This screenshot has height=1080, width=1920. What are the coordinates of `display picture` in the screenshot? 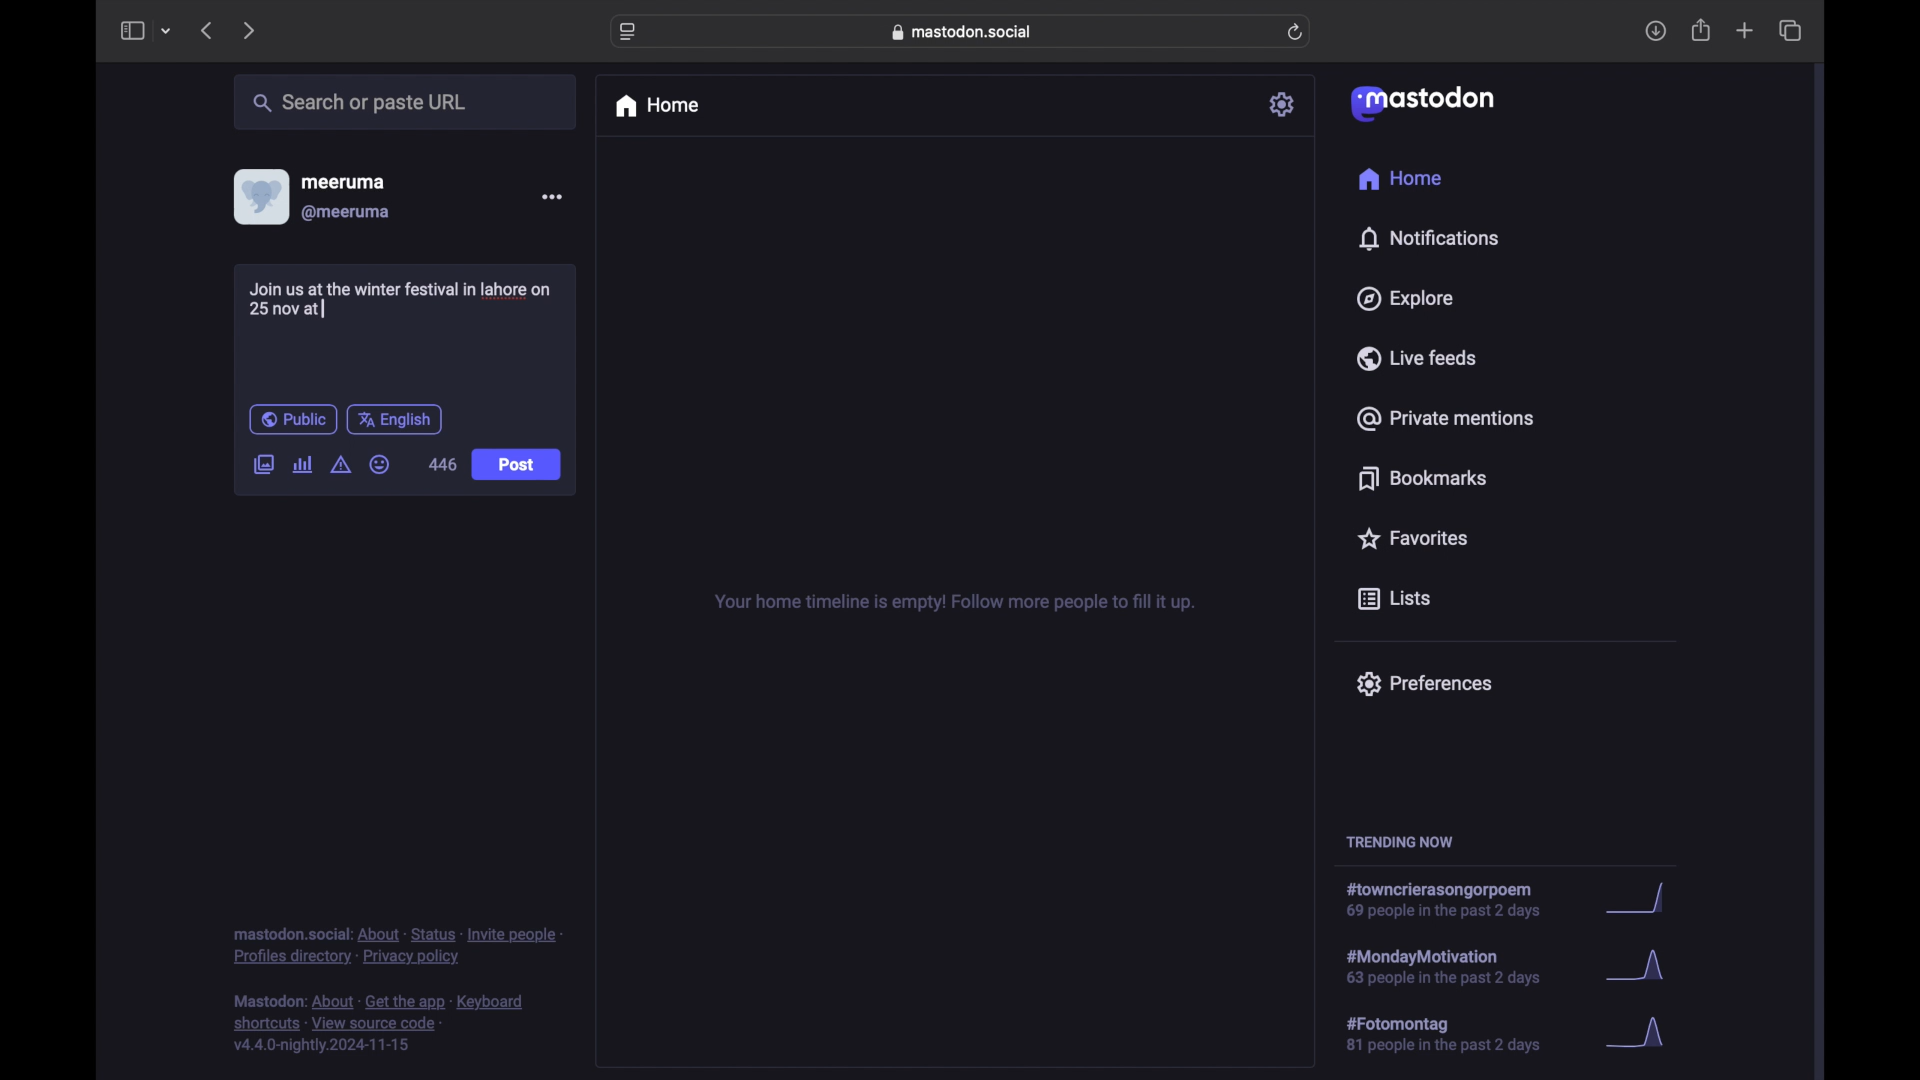 It's located at (259, 196).